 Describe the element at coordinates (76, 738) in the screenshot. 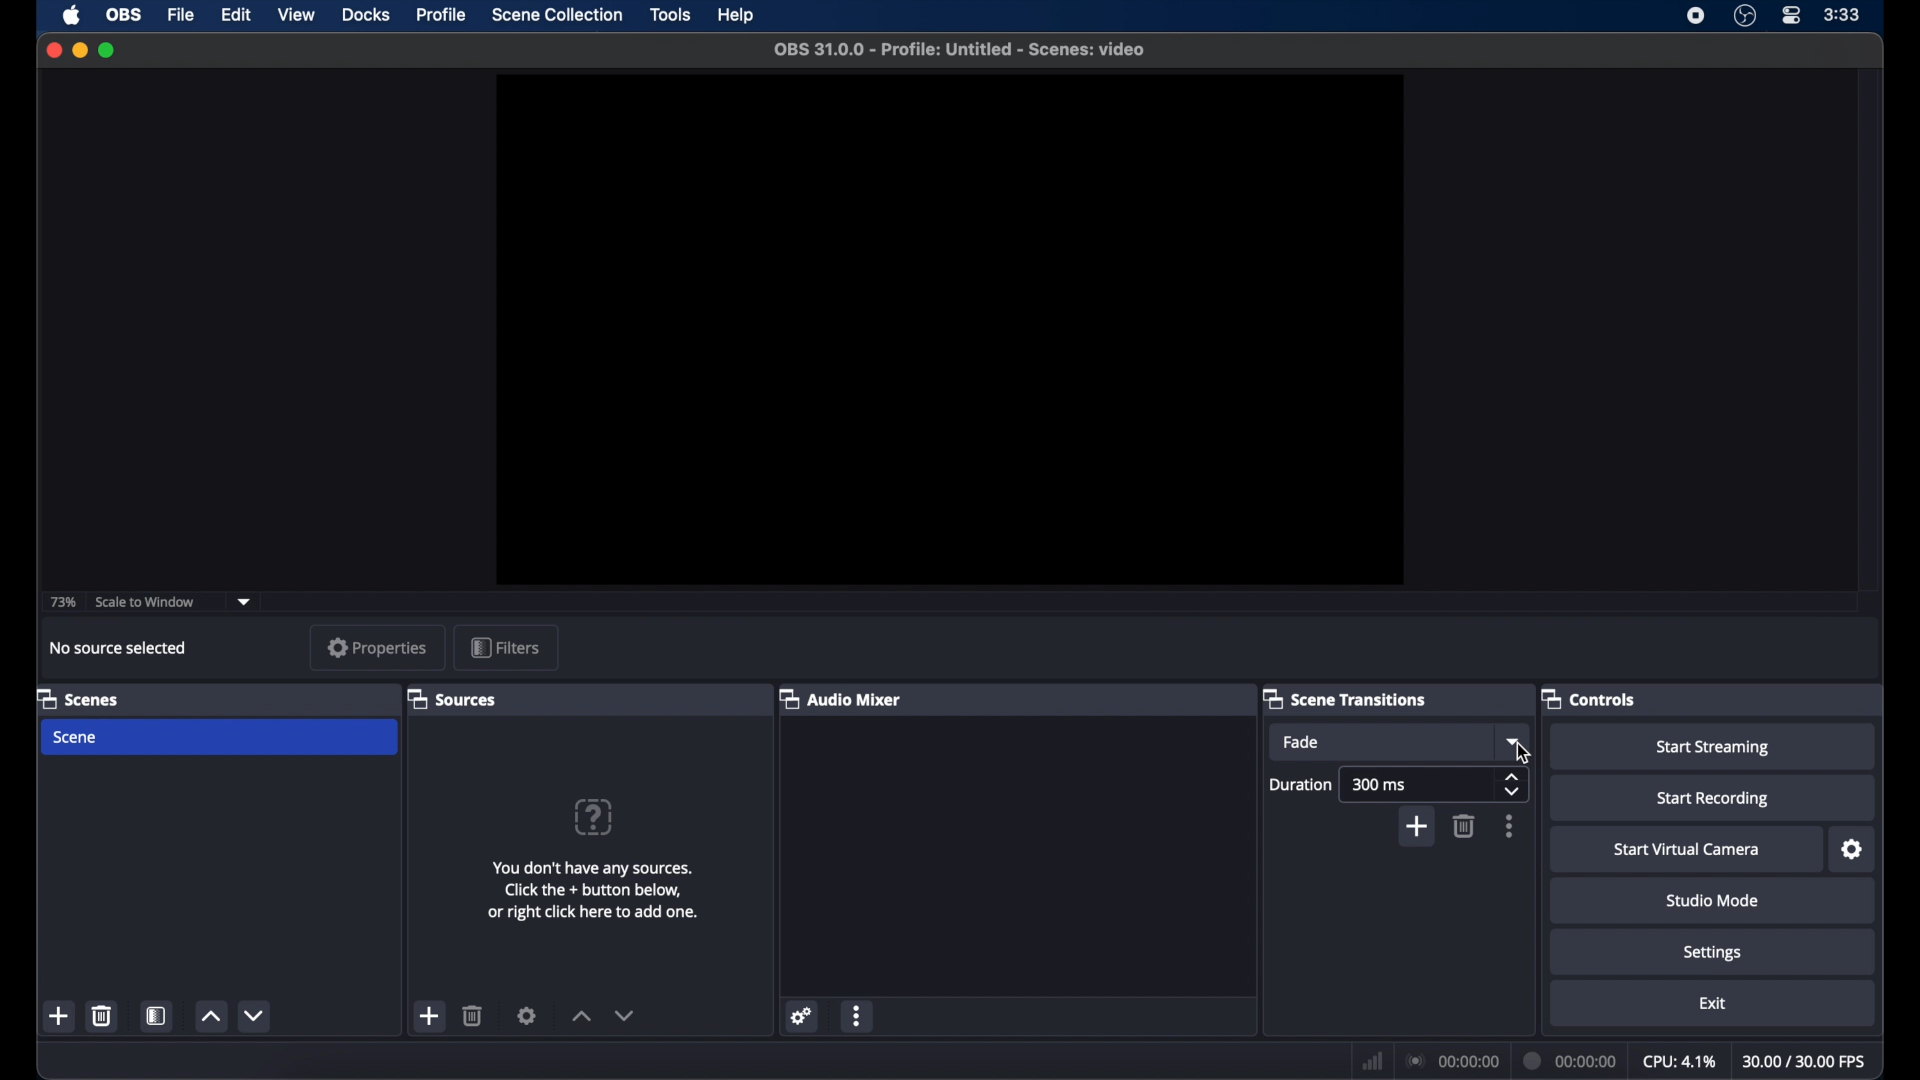

I see `scene` at that location.